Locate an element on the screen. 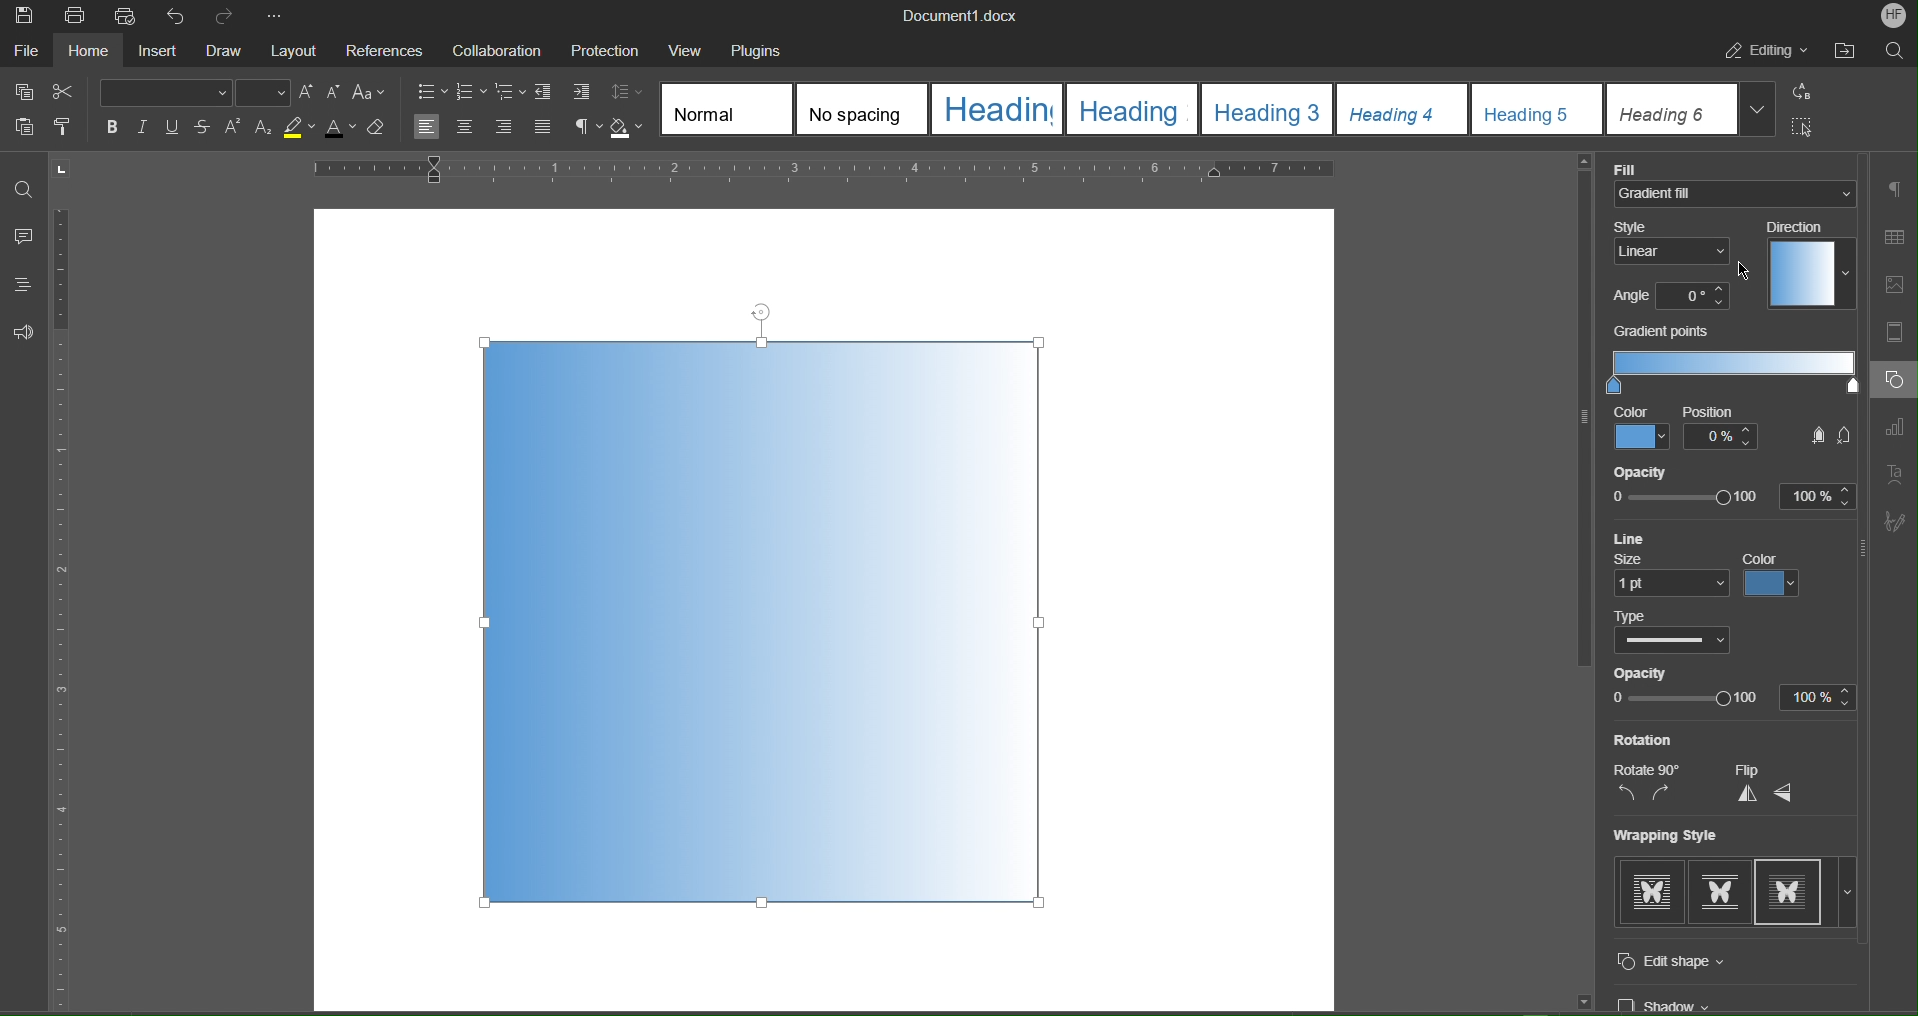 This screenshot has height=1016, width=1918. Copy is located at coordinates (23, 92).